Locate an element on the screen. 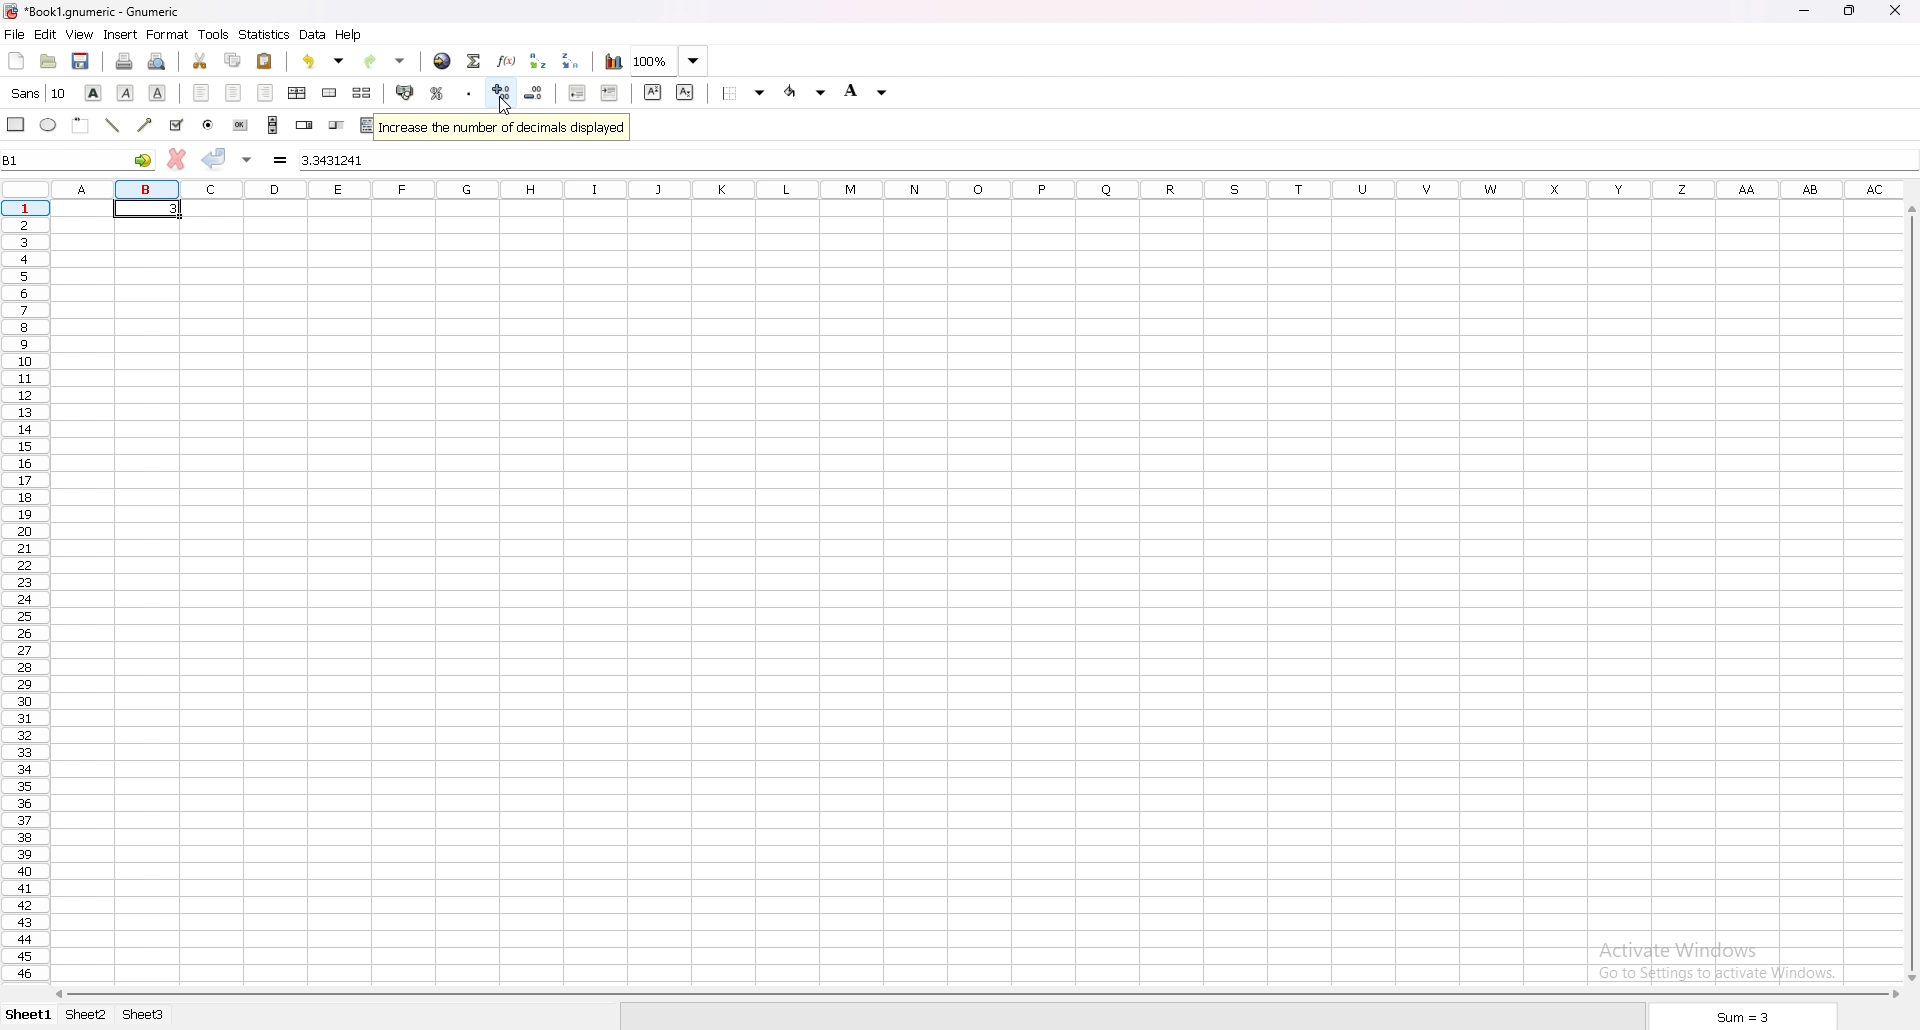  foreground is located at coordinates (807, 92).